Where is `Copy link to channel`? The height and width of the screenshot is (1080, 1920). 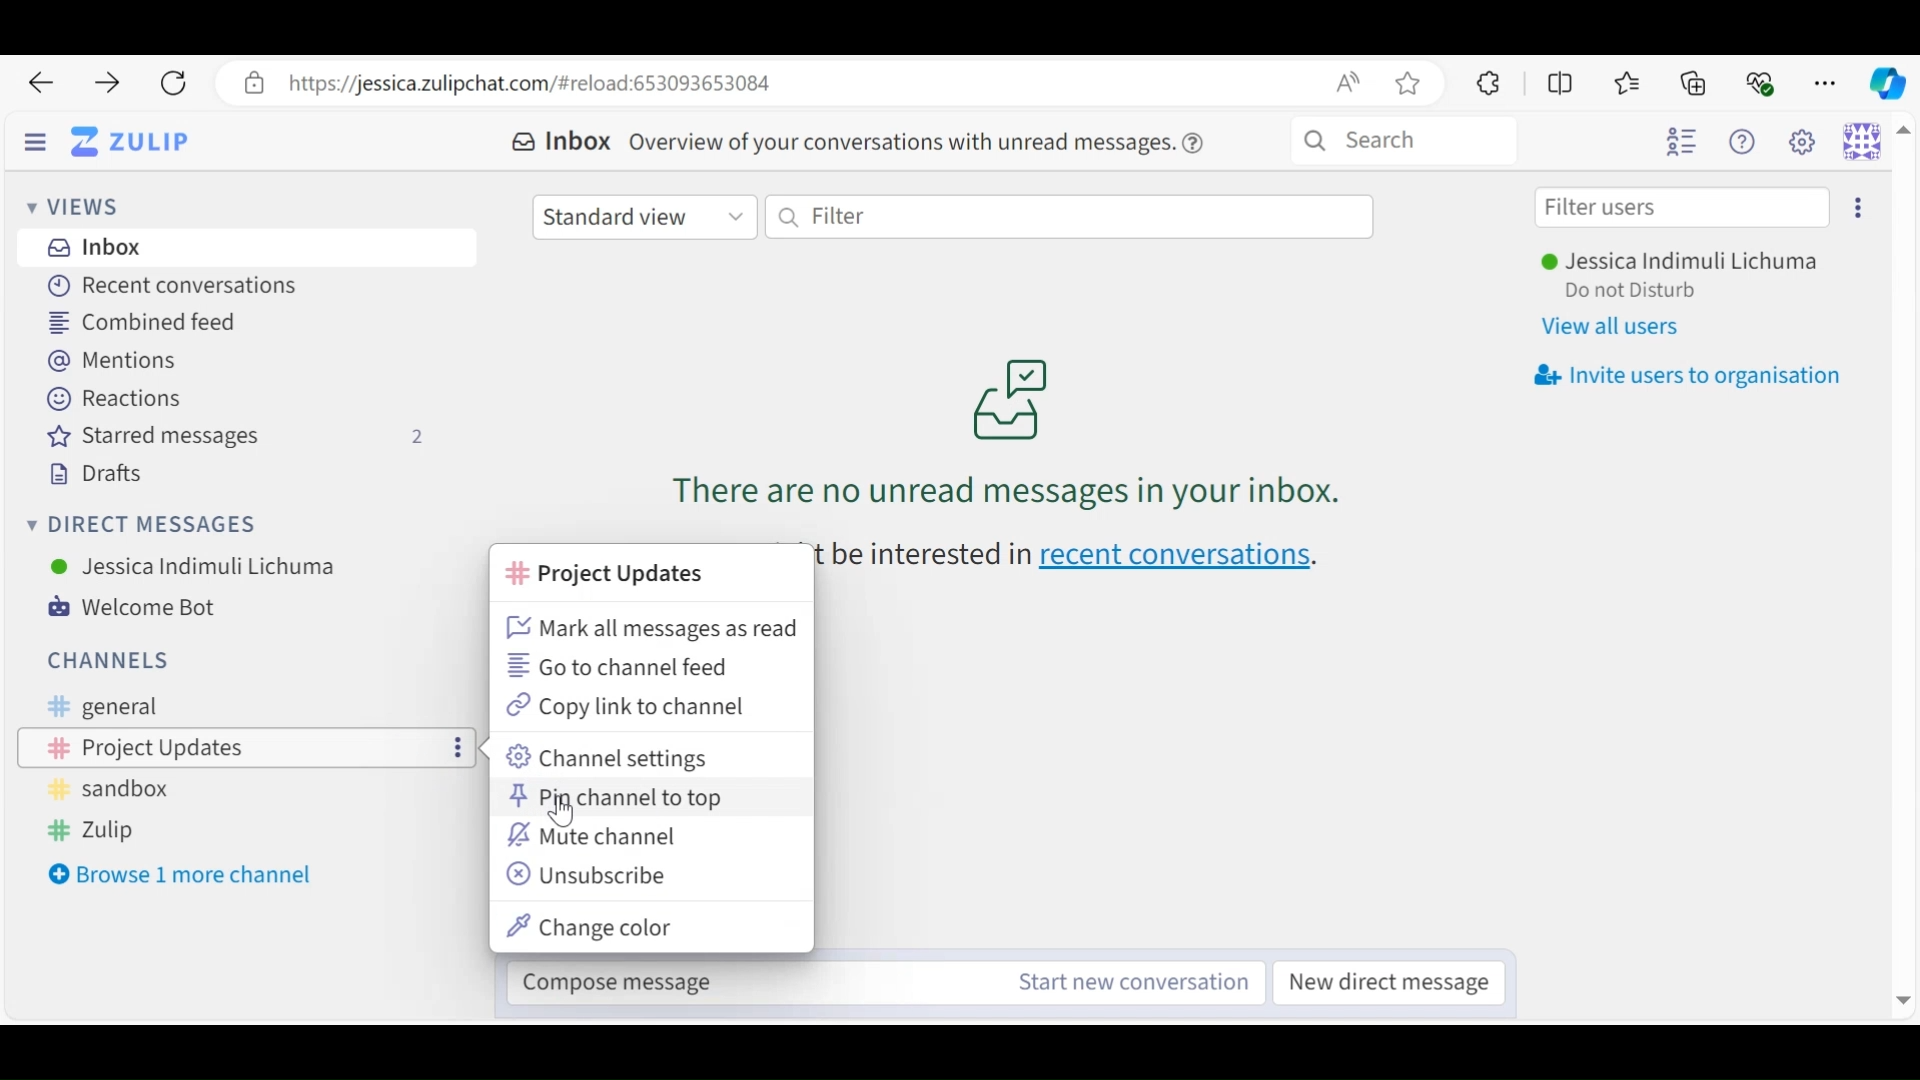
Copy link to channel is located at coordinates (633, 704).